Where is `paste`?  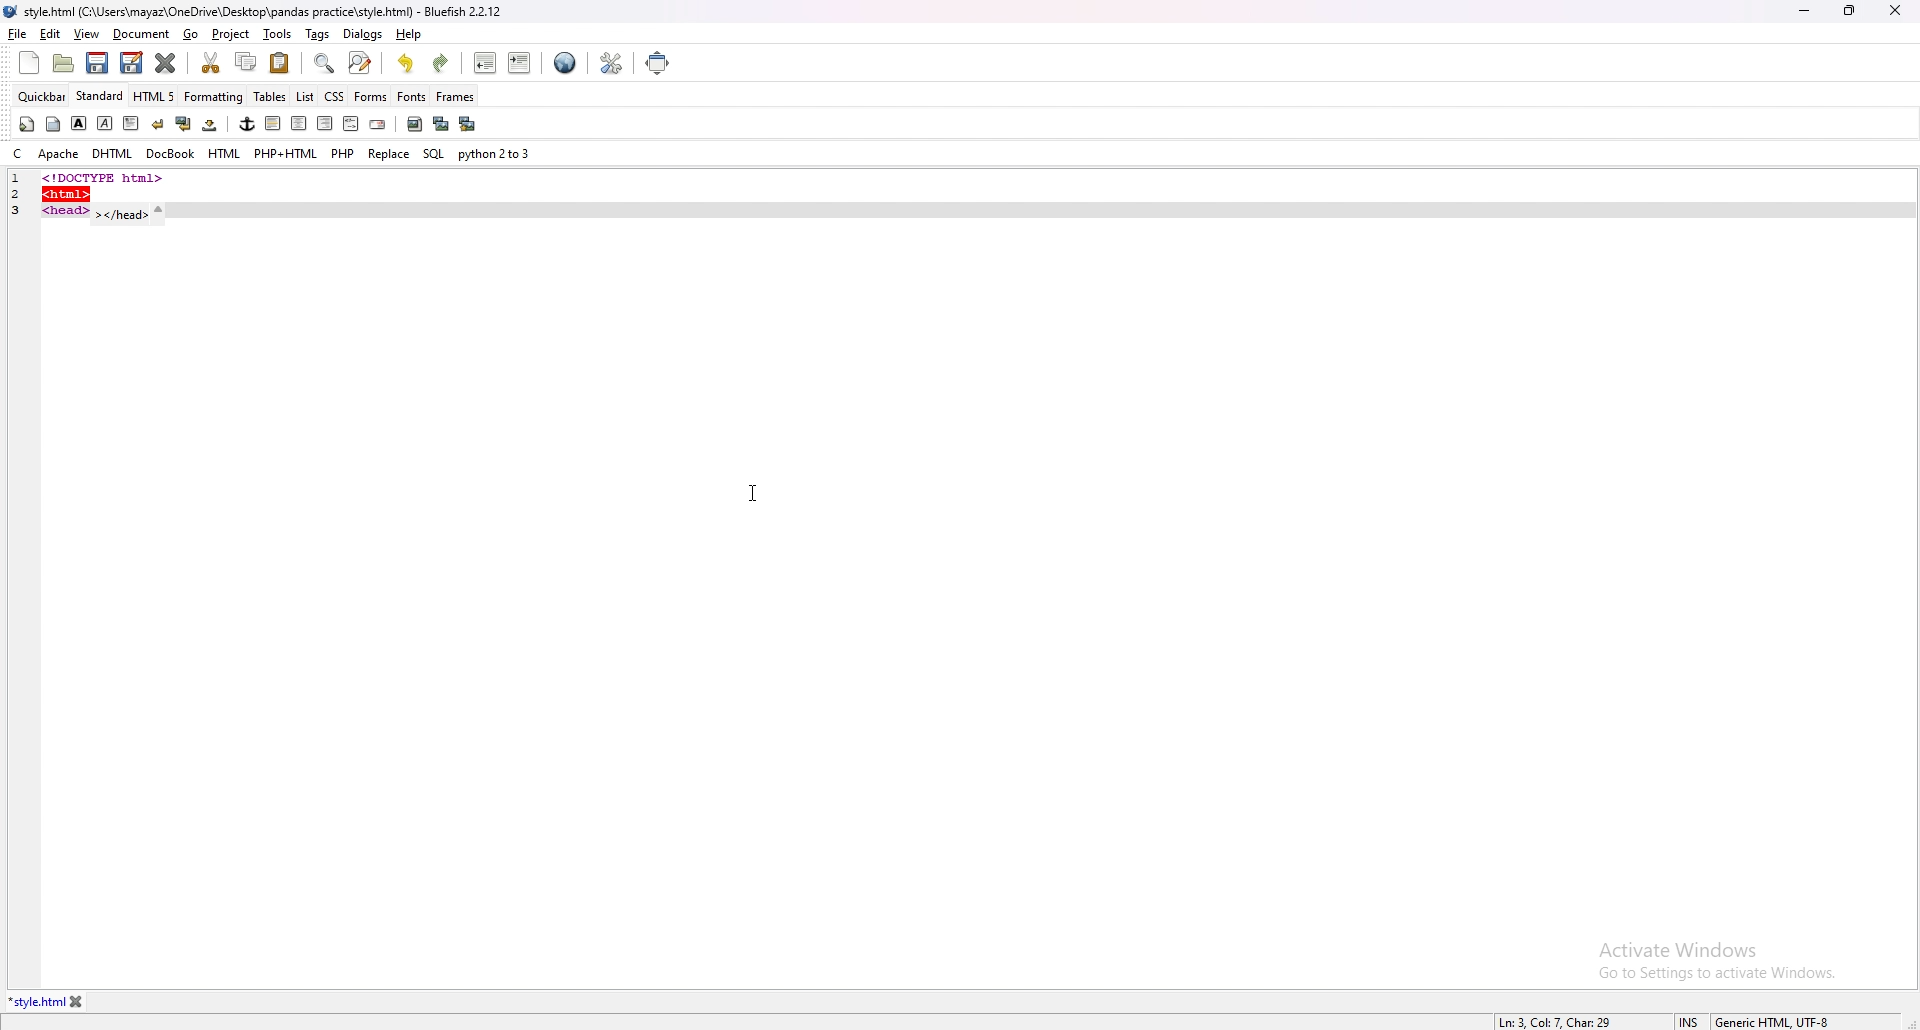
paste is located at coordinates (280, 62).